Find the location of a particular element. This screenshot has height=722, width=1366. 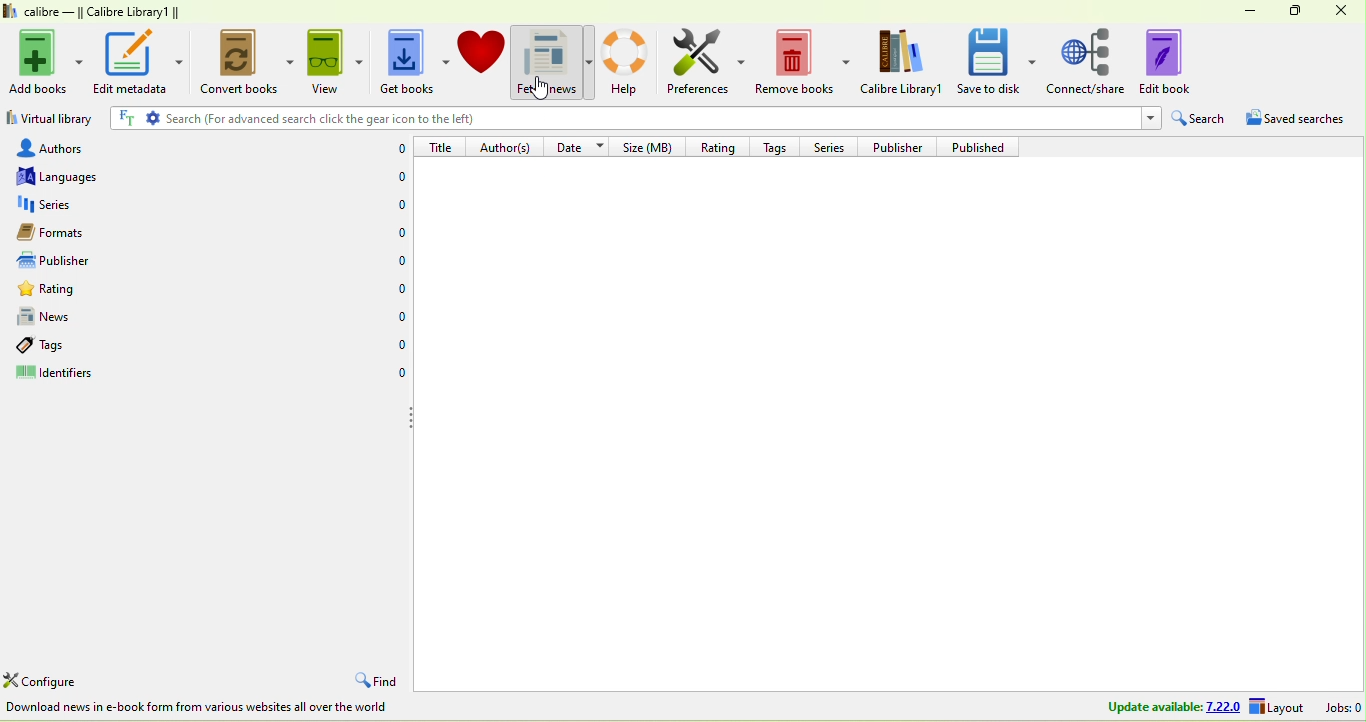

news is located at coordinates (153, 319).